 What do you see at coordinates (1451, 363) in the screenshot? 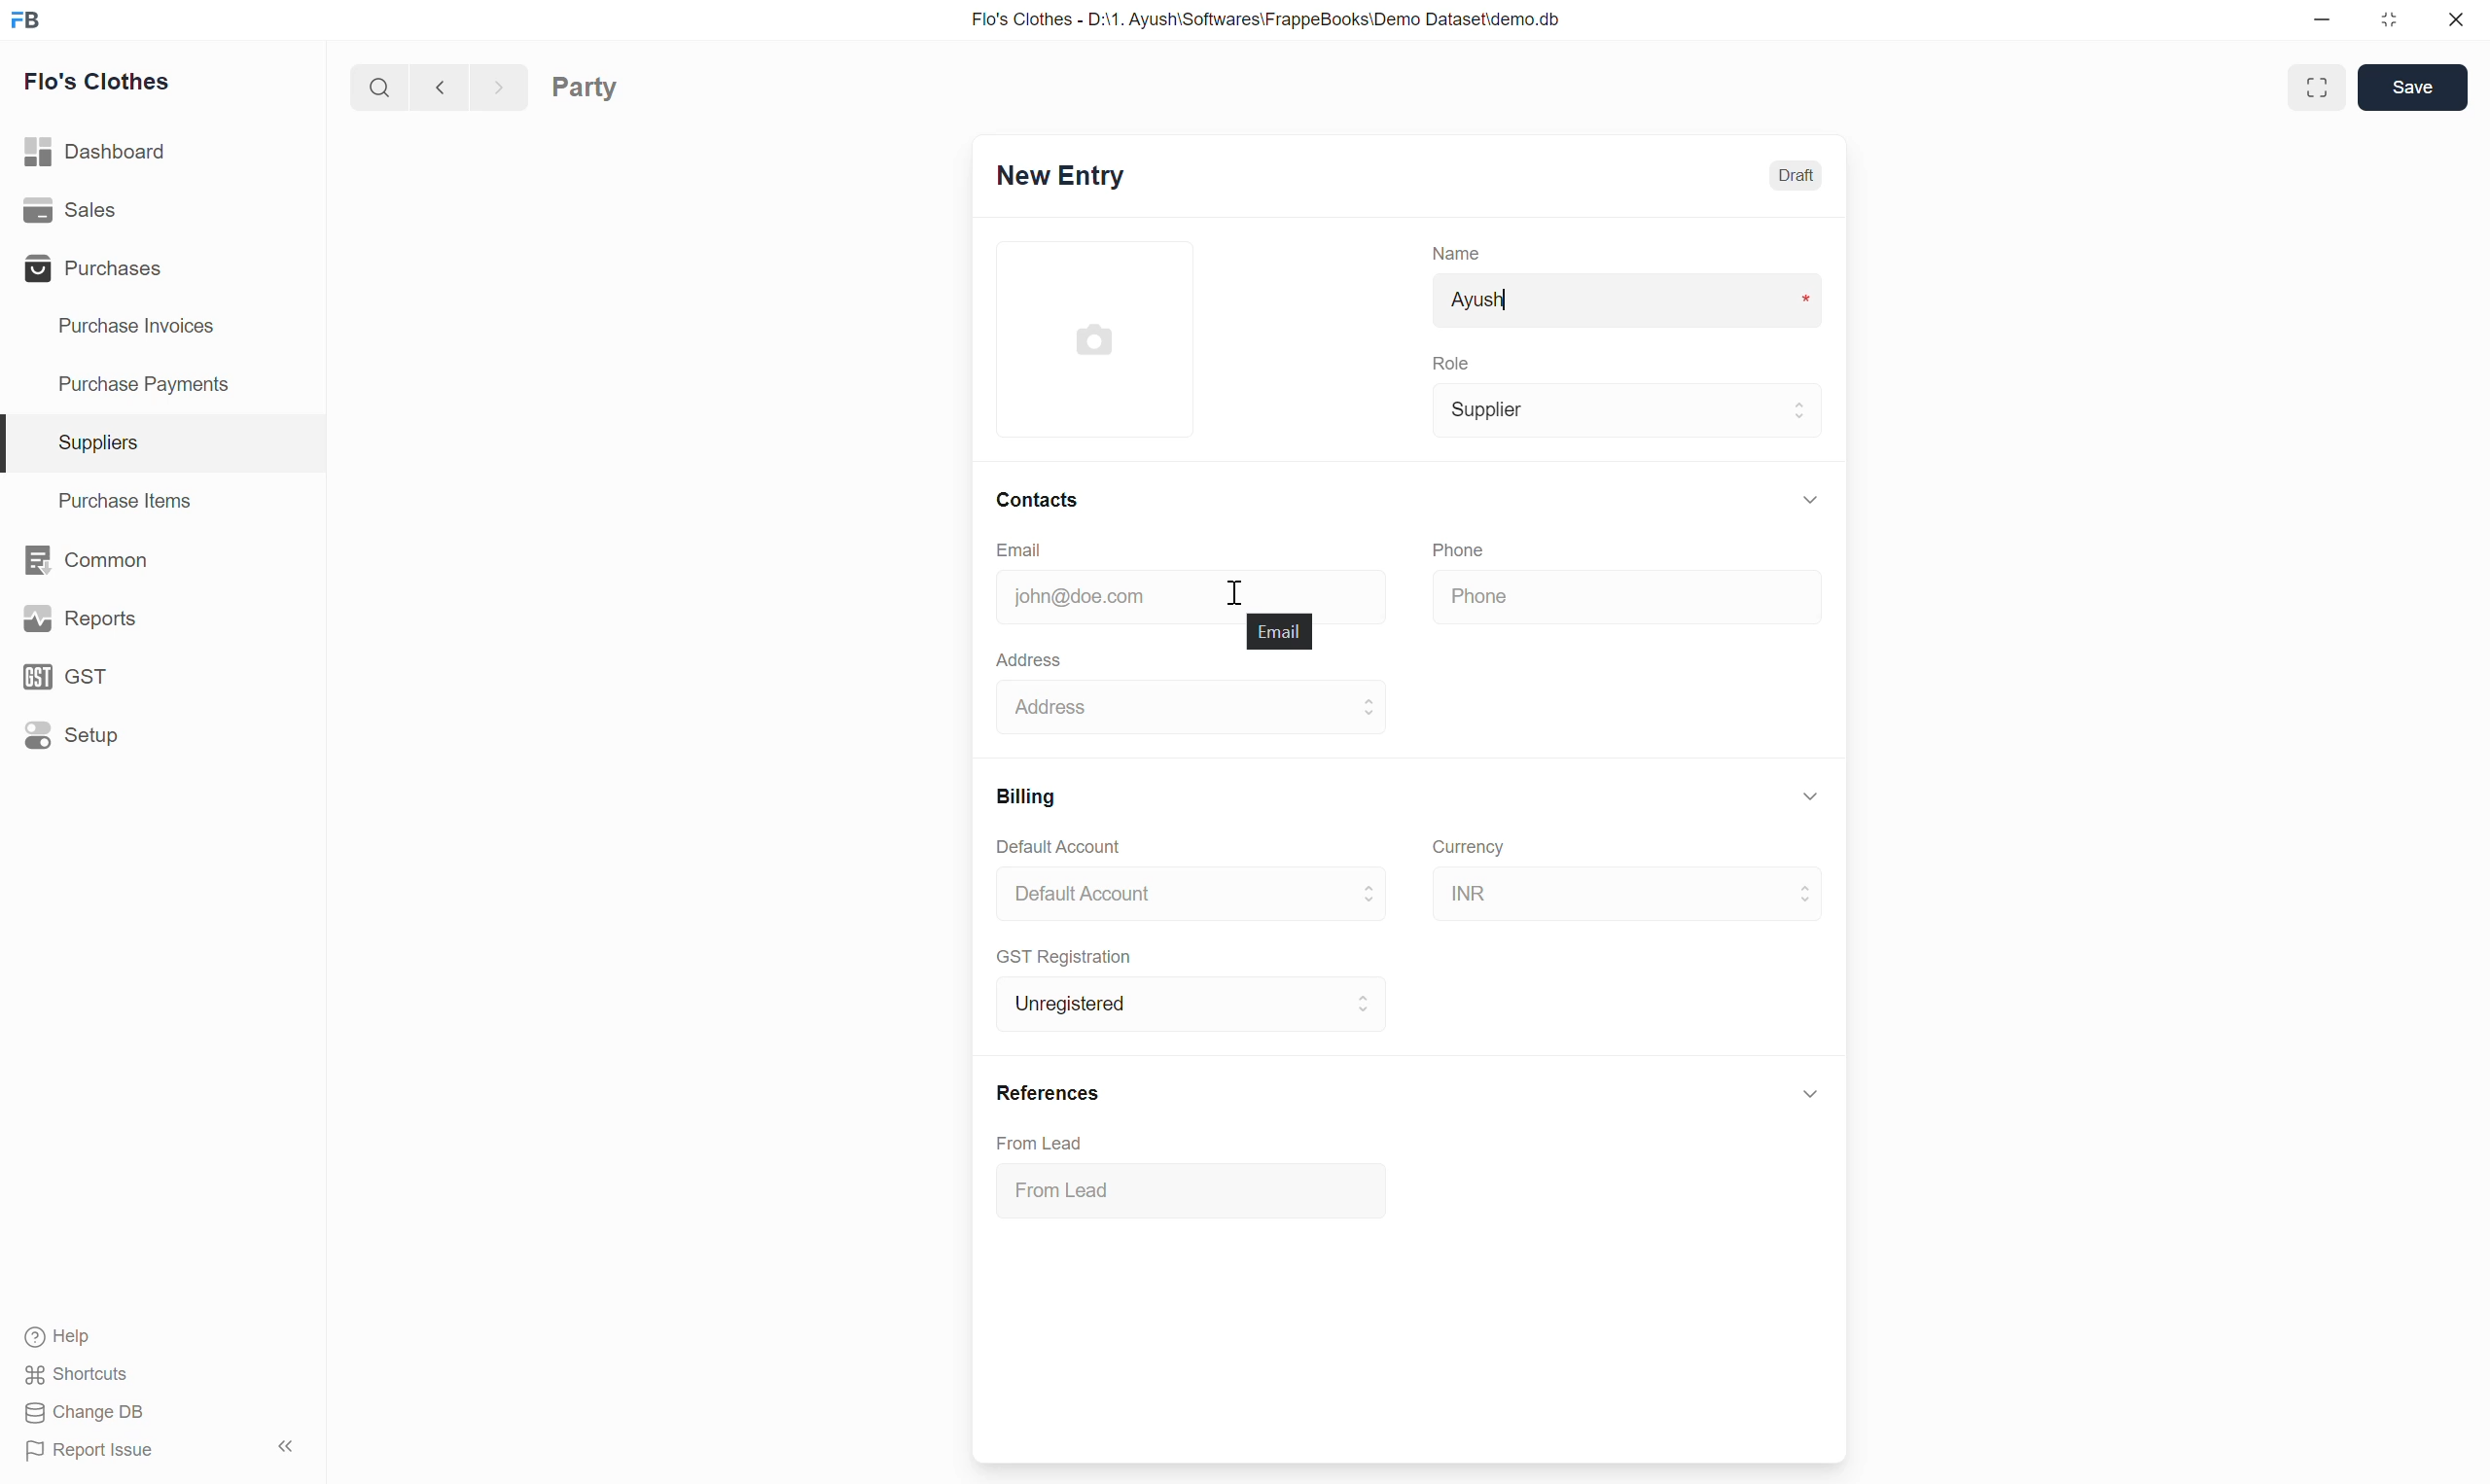
I see `Role` at bounding box center [1451, 363].